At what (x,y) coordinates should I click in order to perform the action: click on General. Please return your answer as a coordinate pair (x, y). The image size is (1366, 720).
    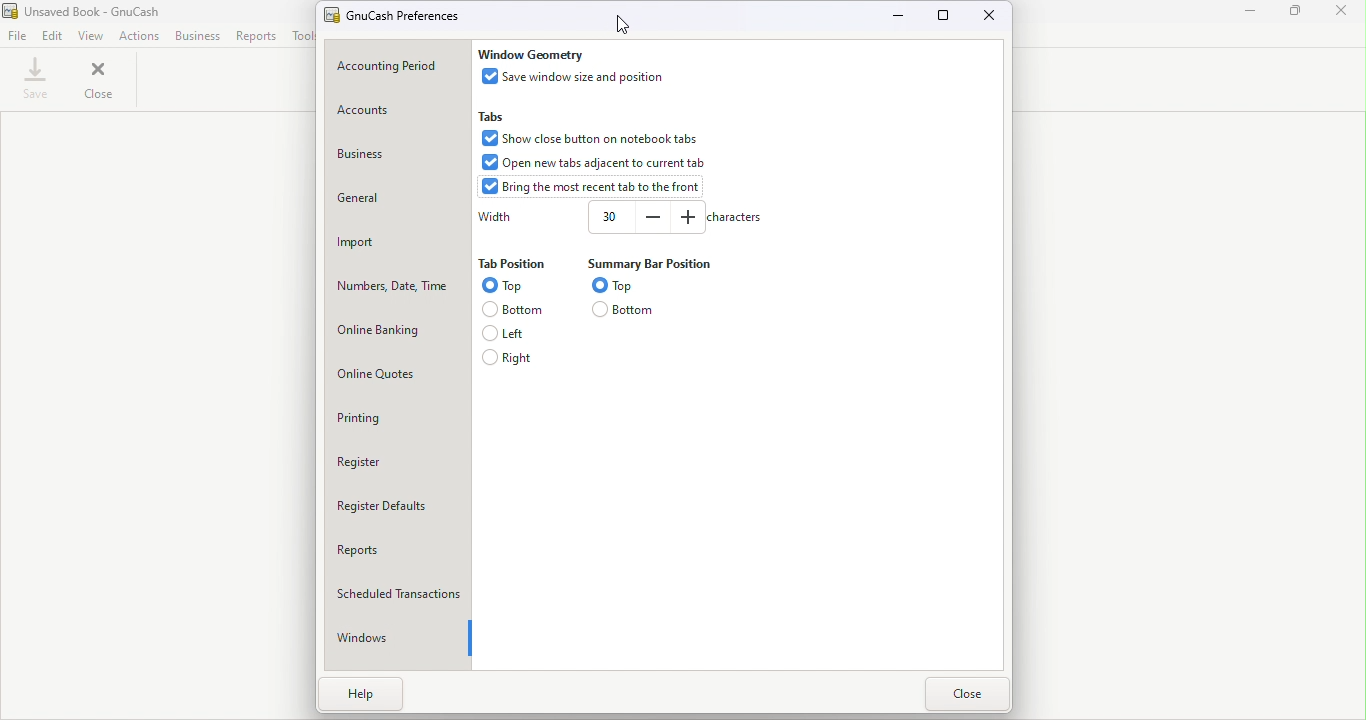
    Looking at the image, I should click on (396, 197).